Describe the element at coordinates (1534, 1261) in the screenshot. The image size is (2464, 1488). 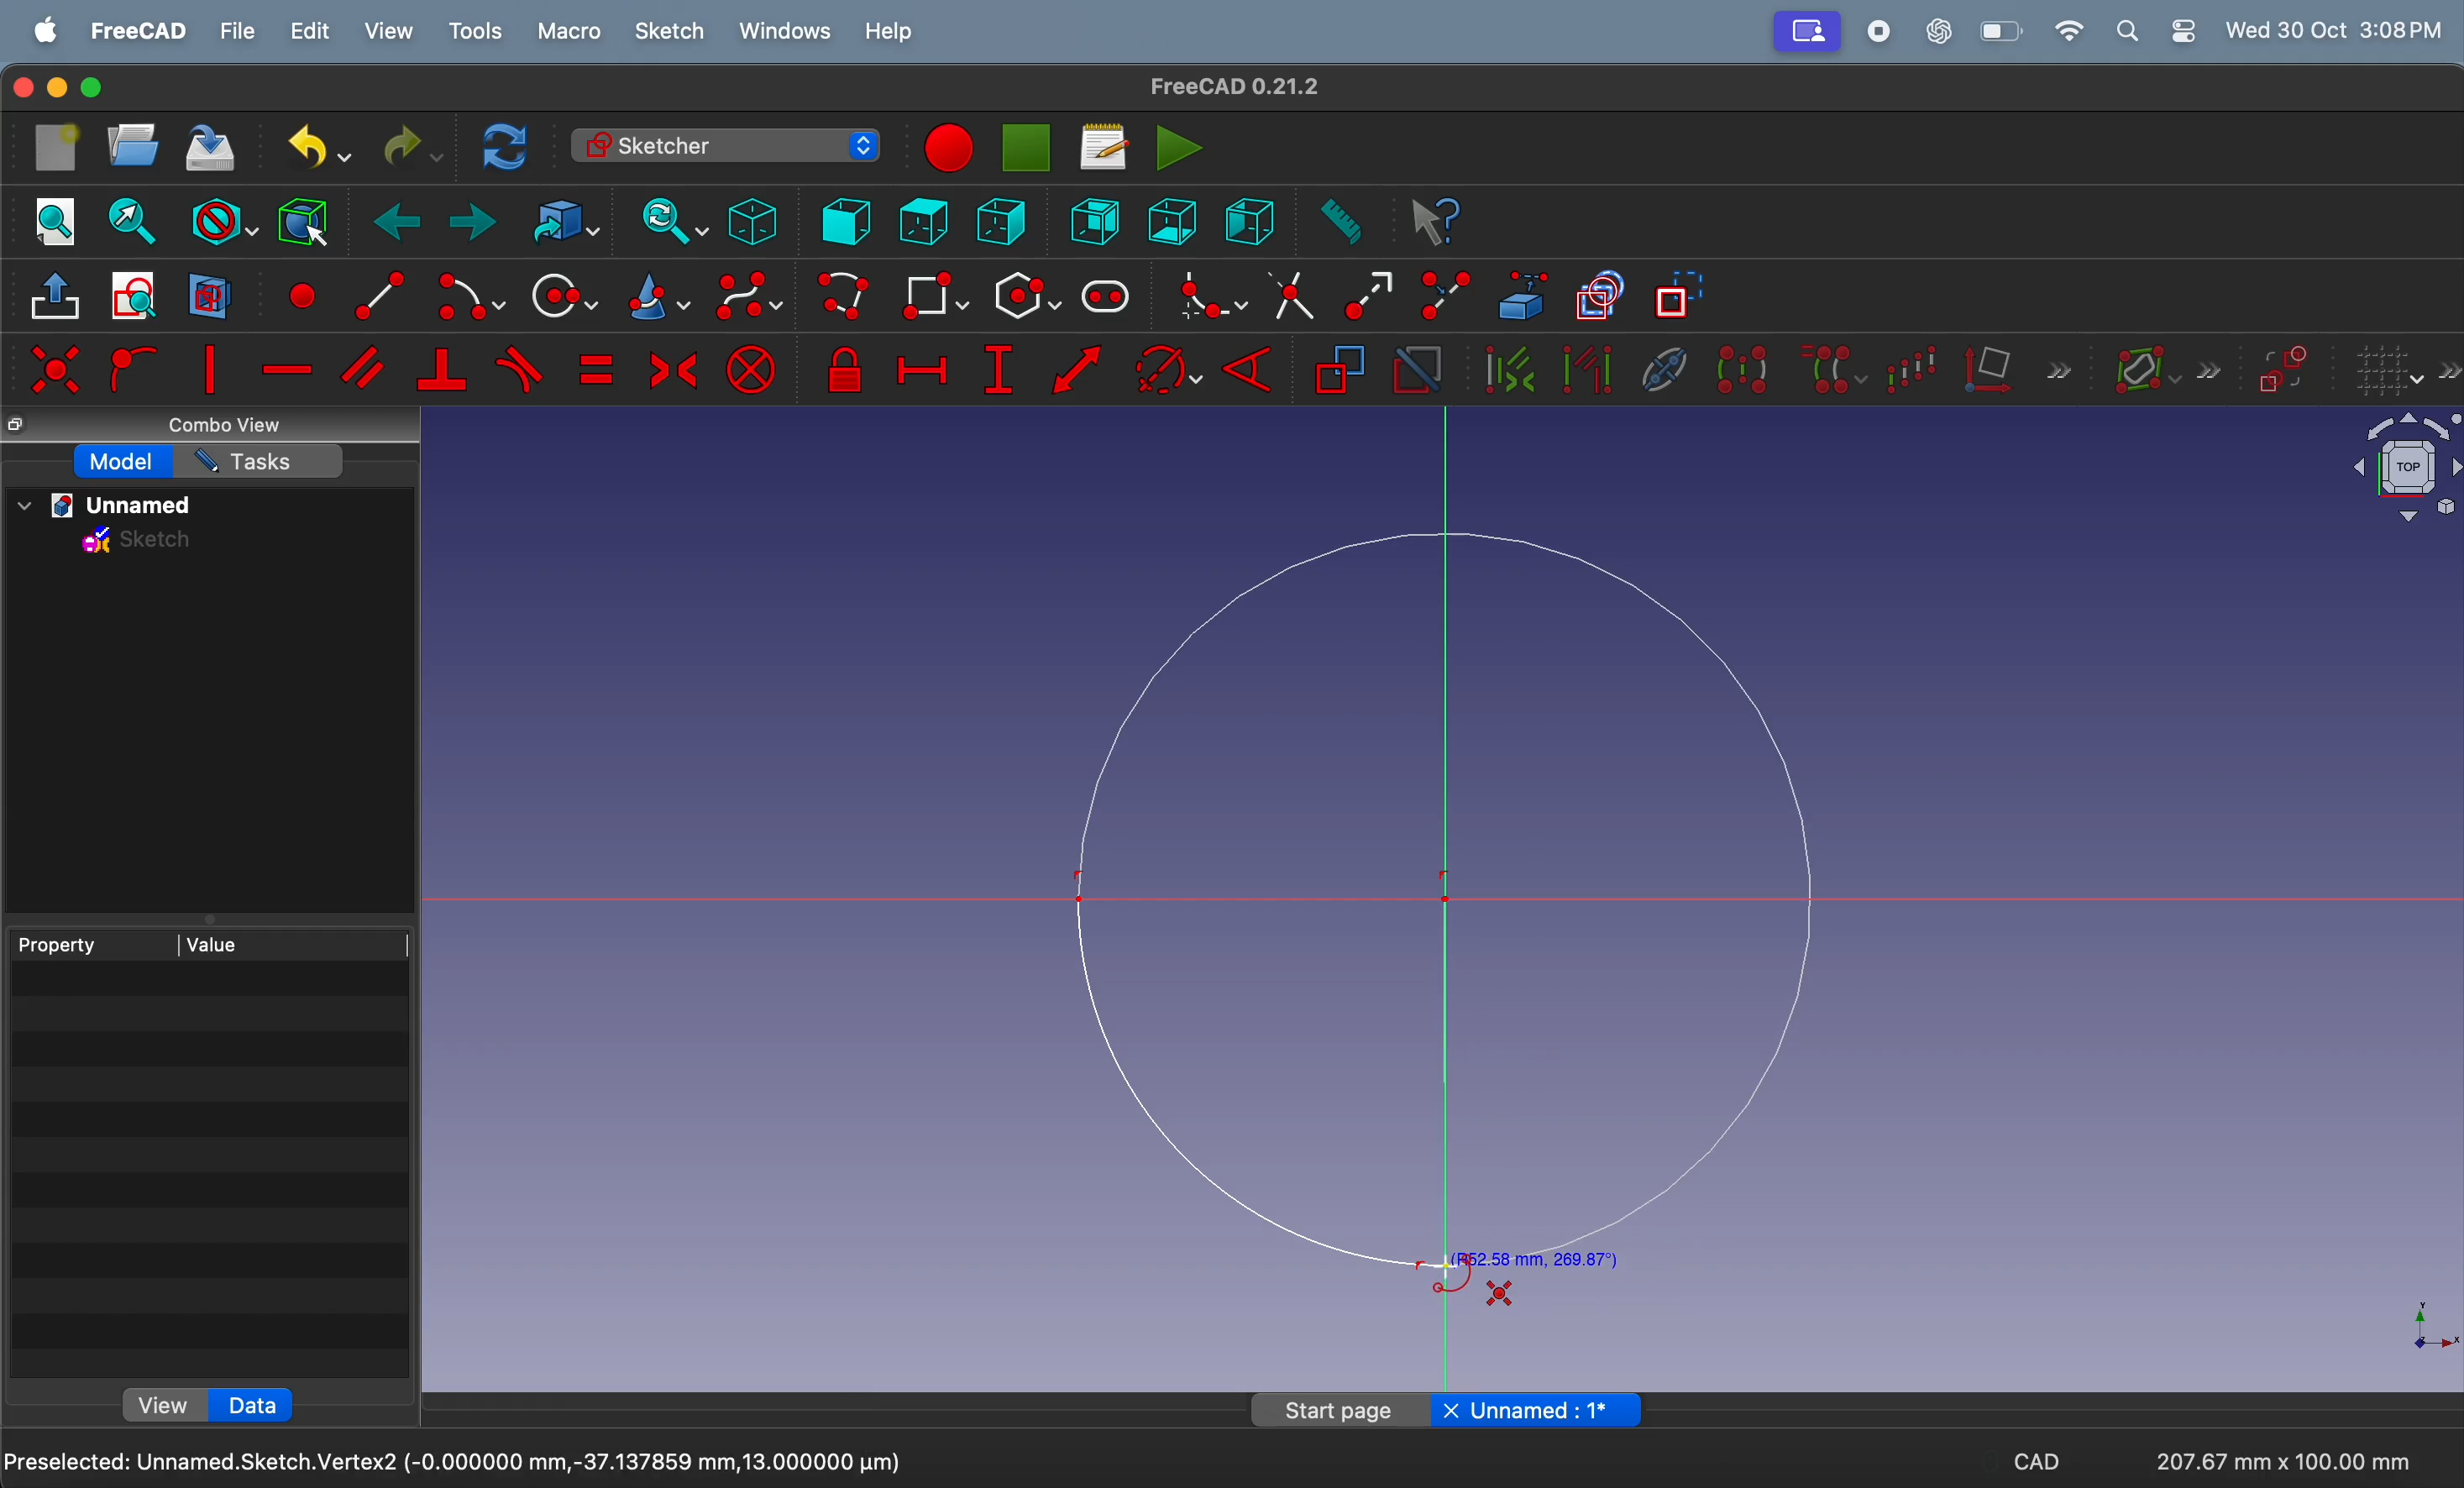
I see `(R52.58 mm, 269.87)` at that location.